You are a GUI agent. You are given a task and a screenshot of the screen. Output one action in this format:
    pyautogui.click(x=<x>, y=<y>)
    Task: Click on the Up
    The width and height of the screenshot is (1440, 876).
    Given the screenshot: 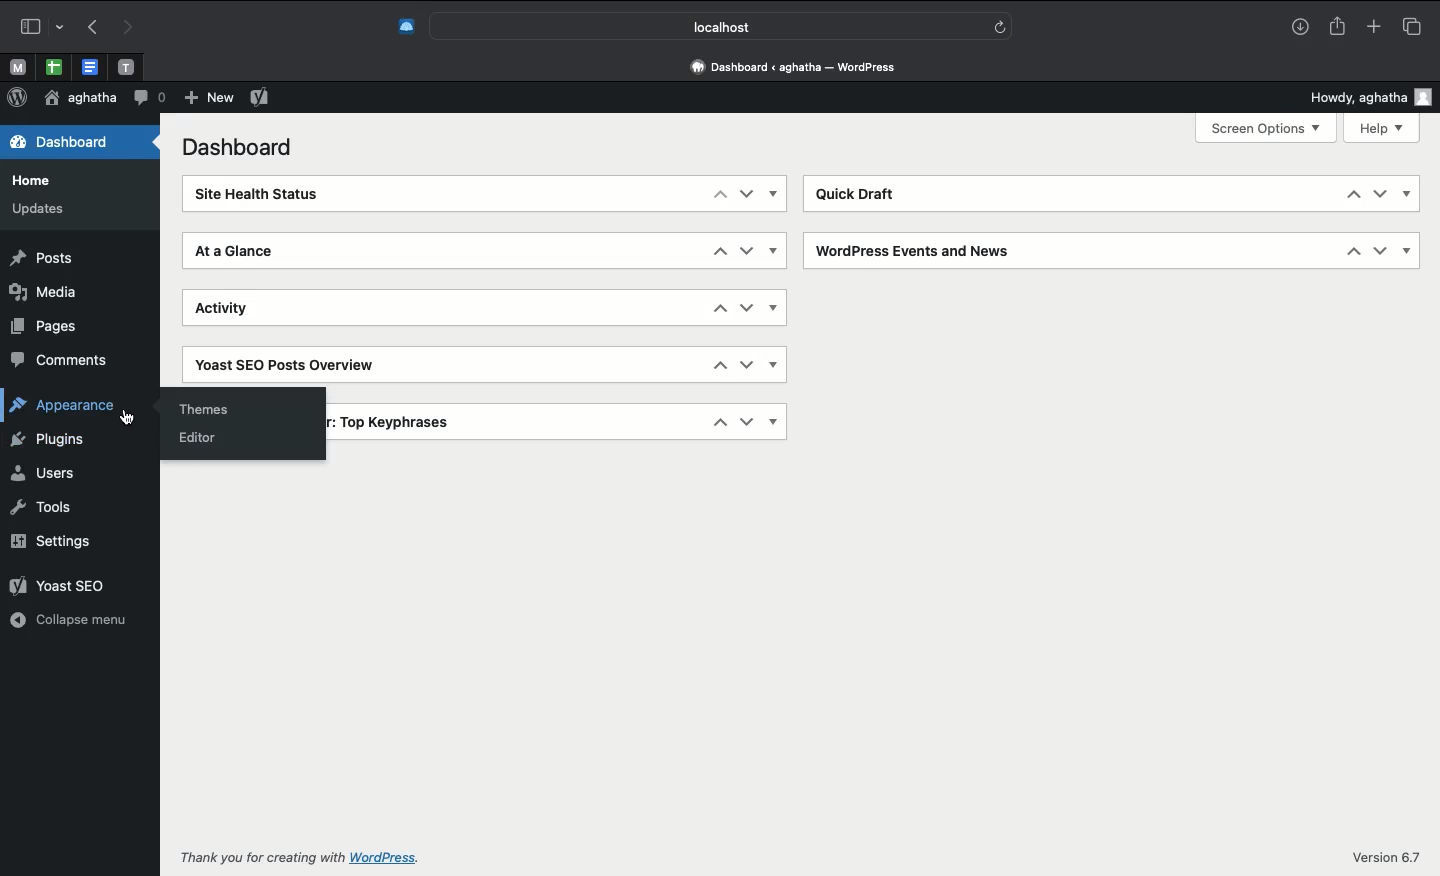 What is the action you would take?
    pyautogui.click(x=1351, y=252)
    